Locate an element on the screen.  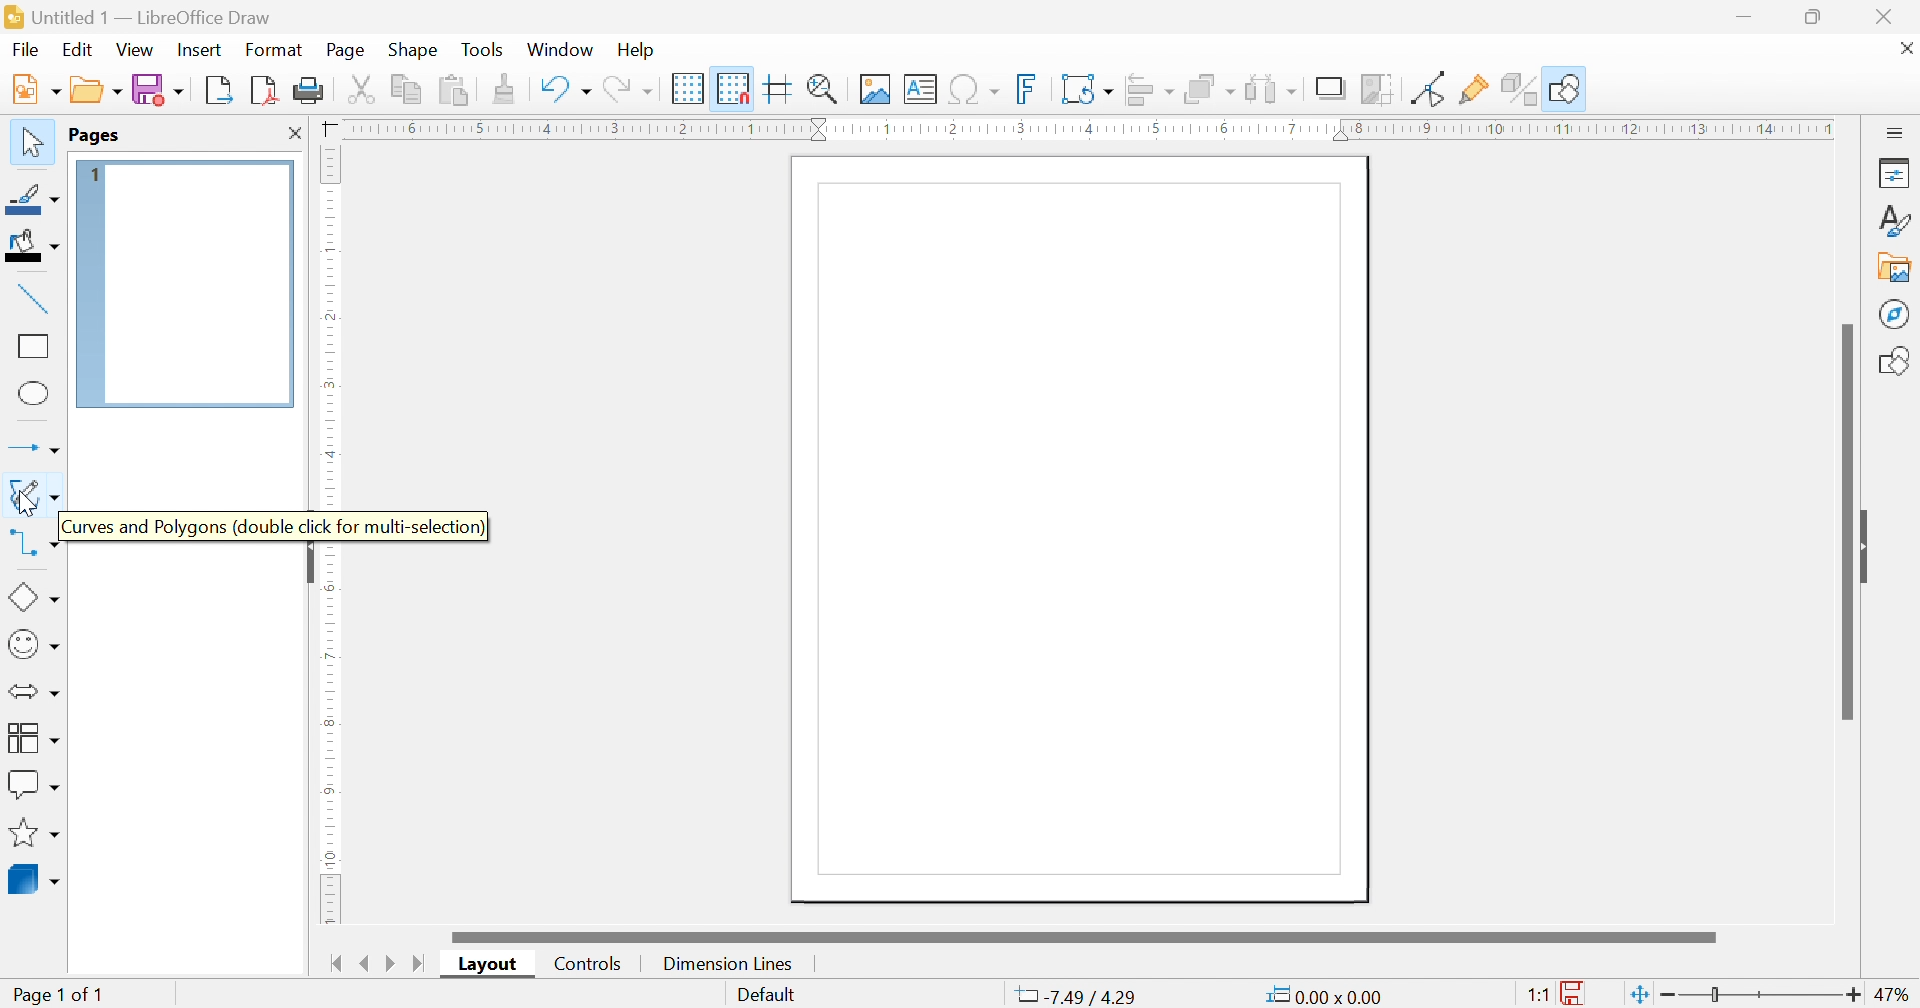
gallery is located at coordinates (1894, 268).